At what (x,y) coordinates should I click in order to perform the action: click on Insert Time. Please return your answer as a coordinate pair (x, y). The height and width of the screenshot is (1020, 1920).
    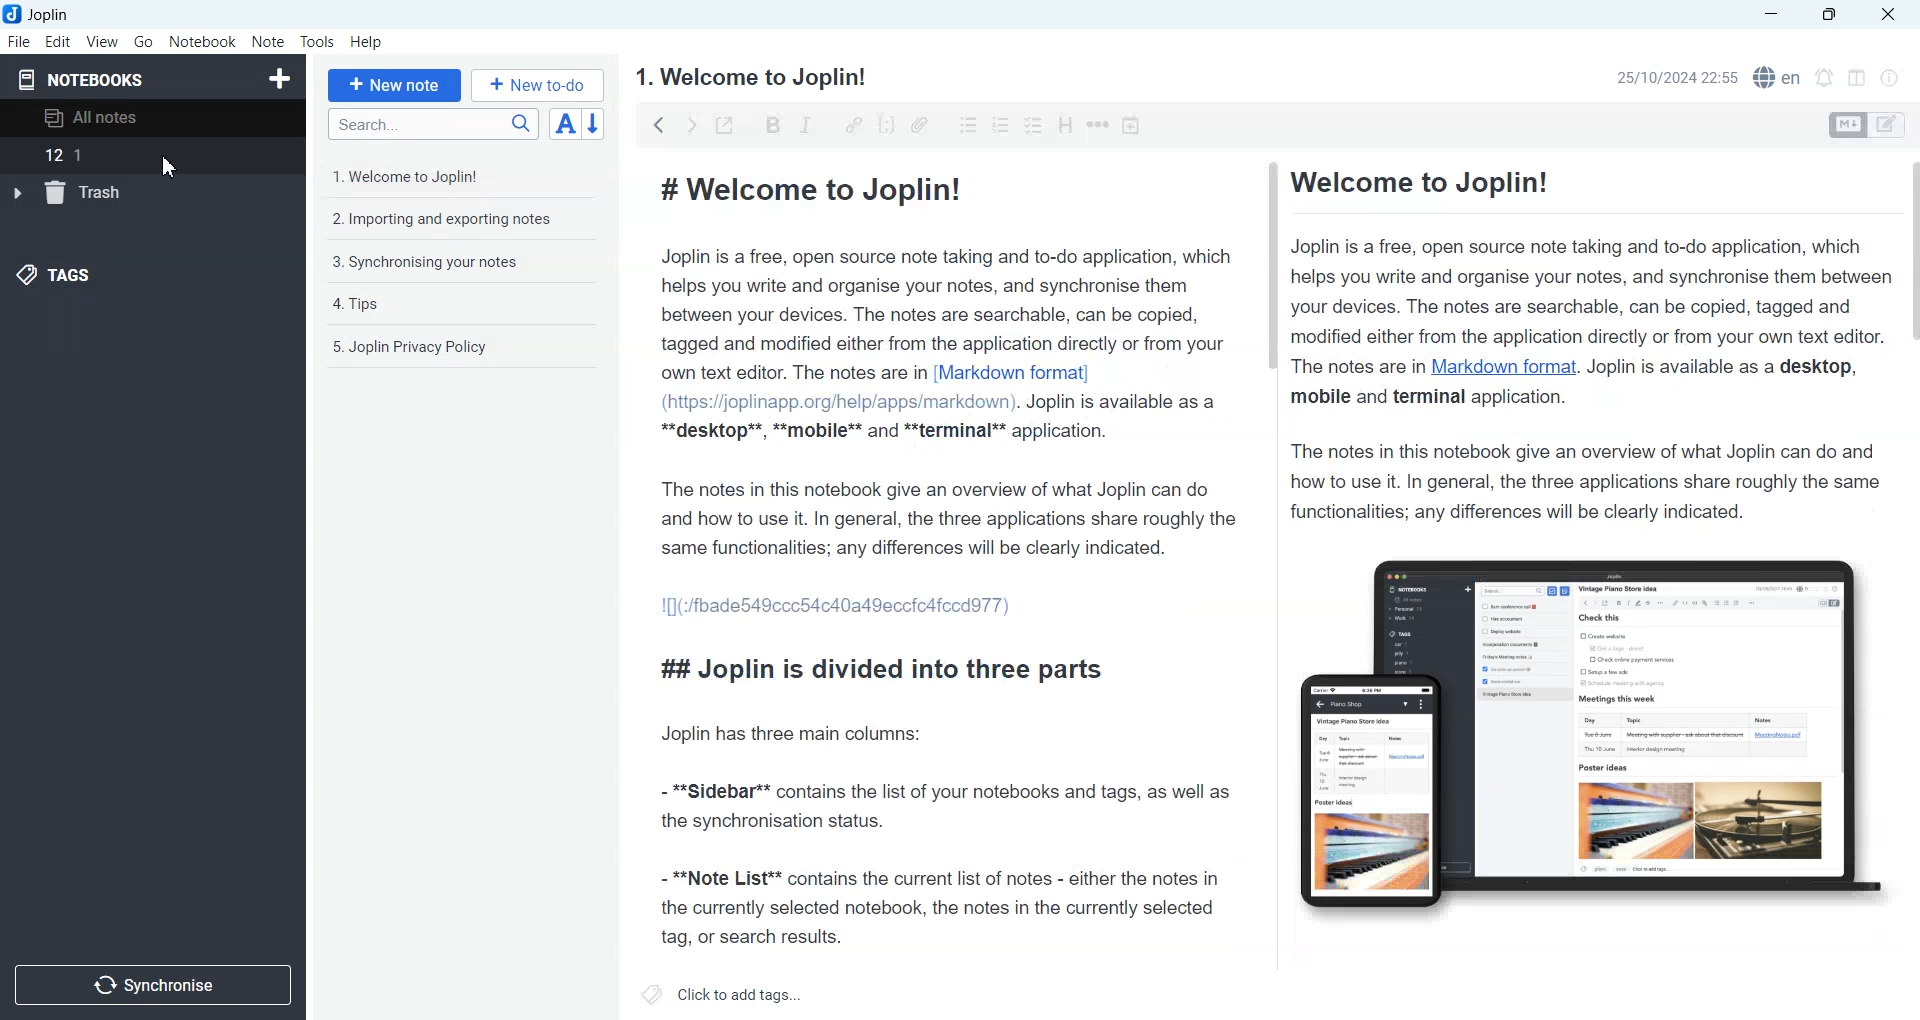
    Looking at the image, I should click on (1131, 127).